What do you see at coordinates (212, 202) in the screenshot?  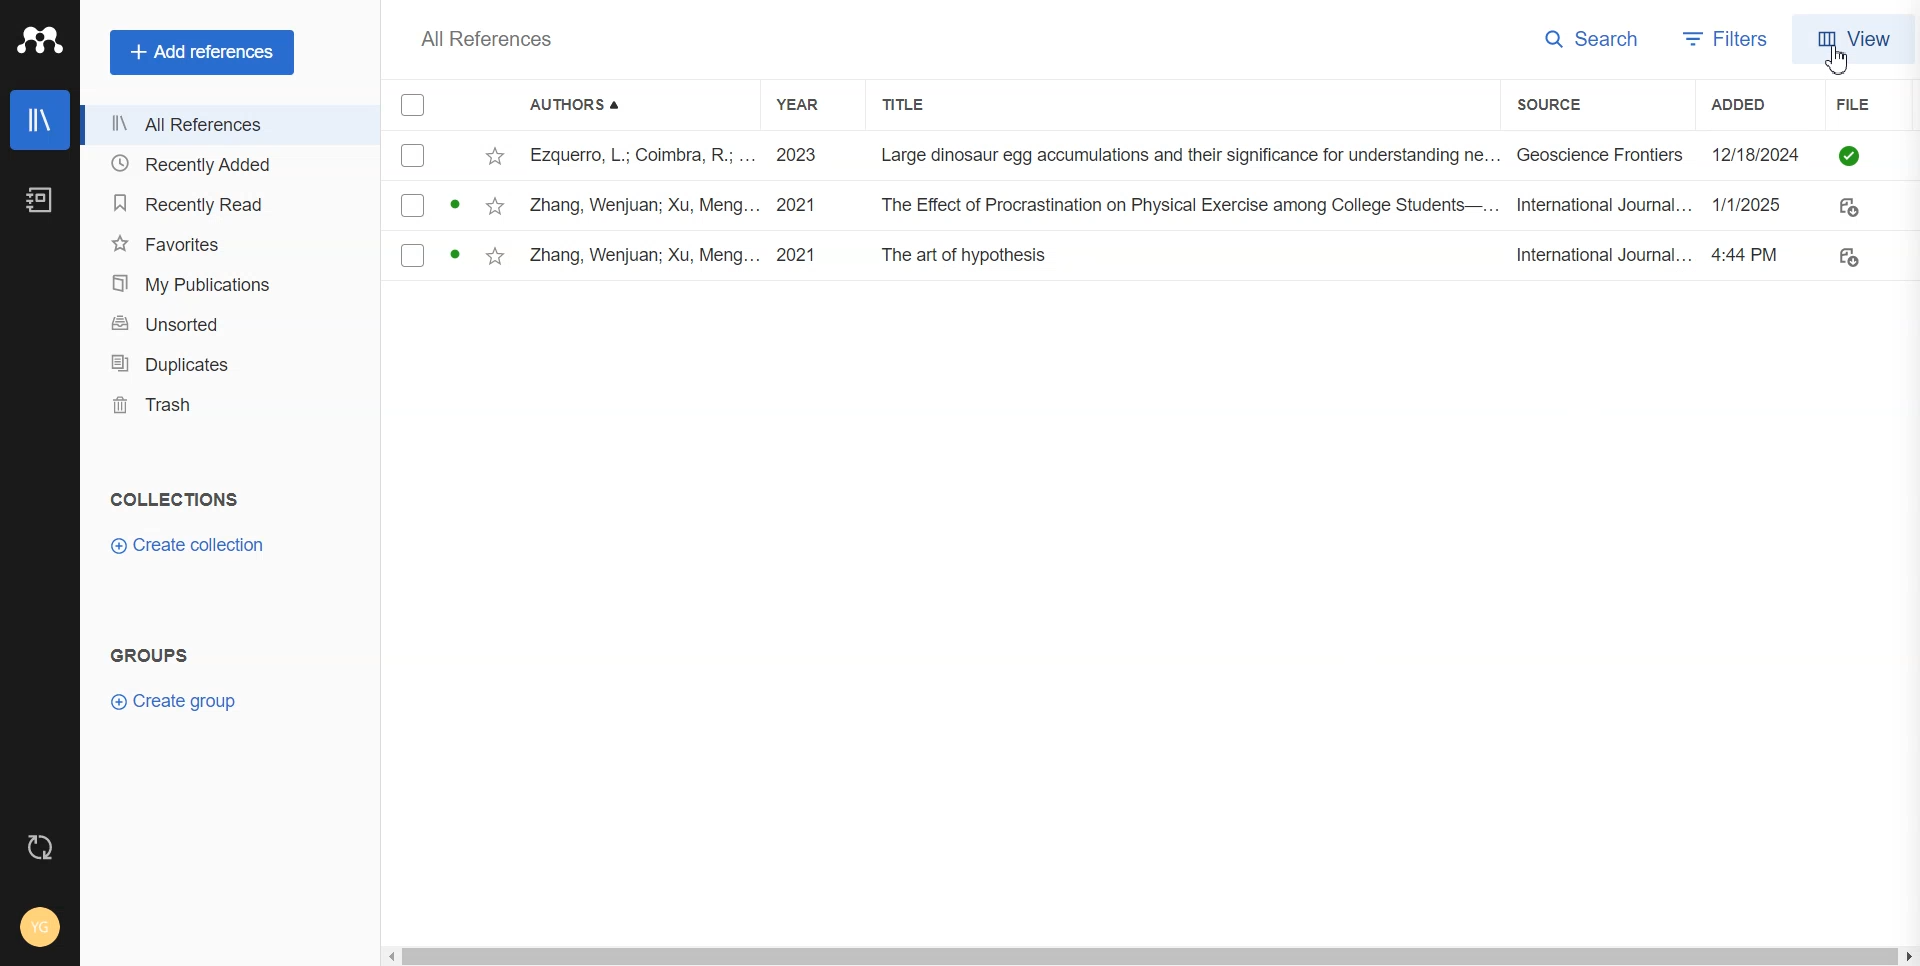 I see `Recently Read` at bounding box center [212, 202].